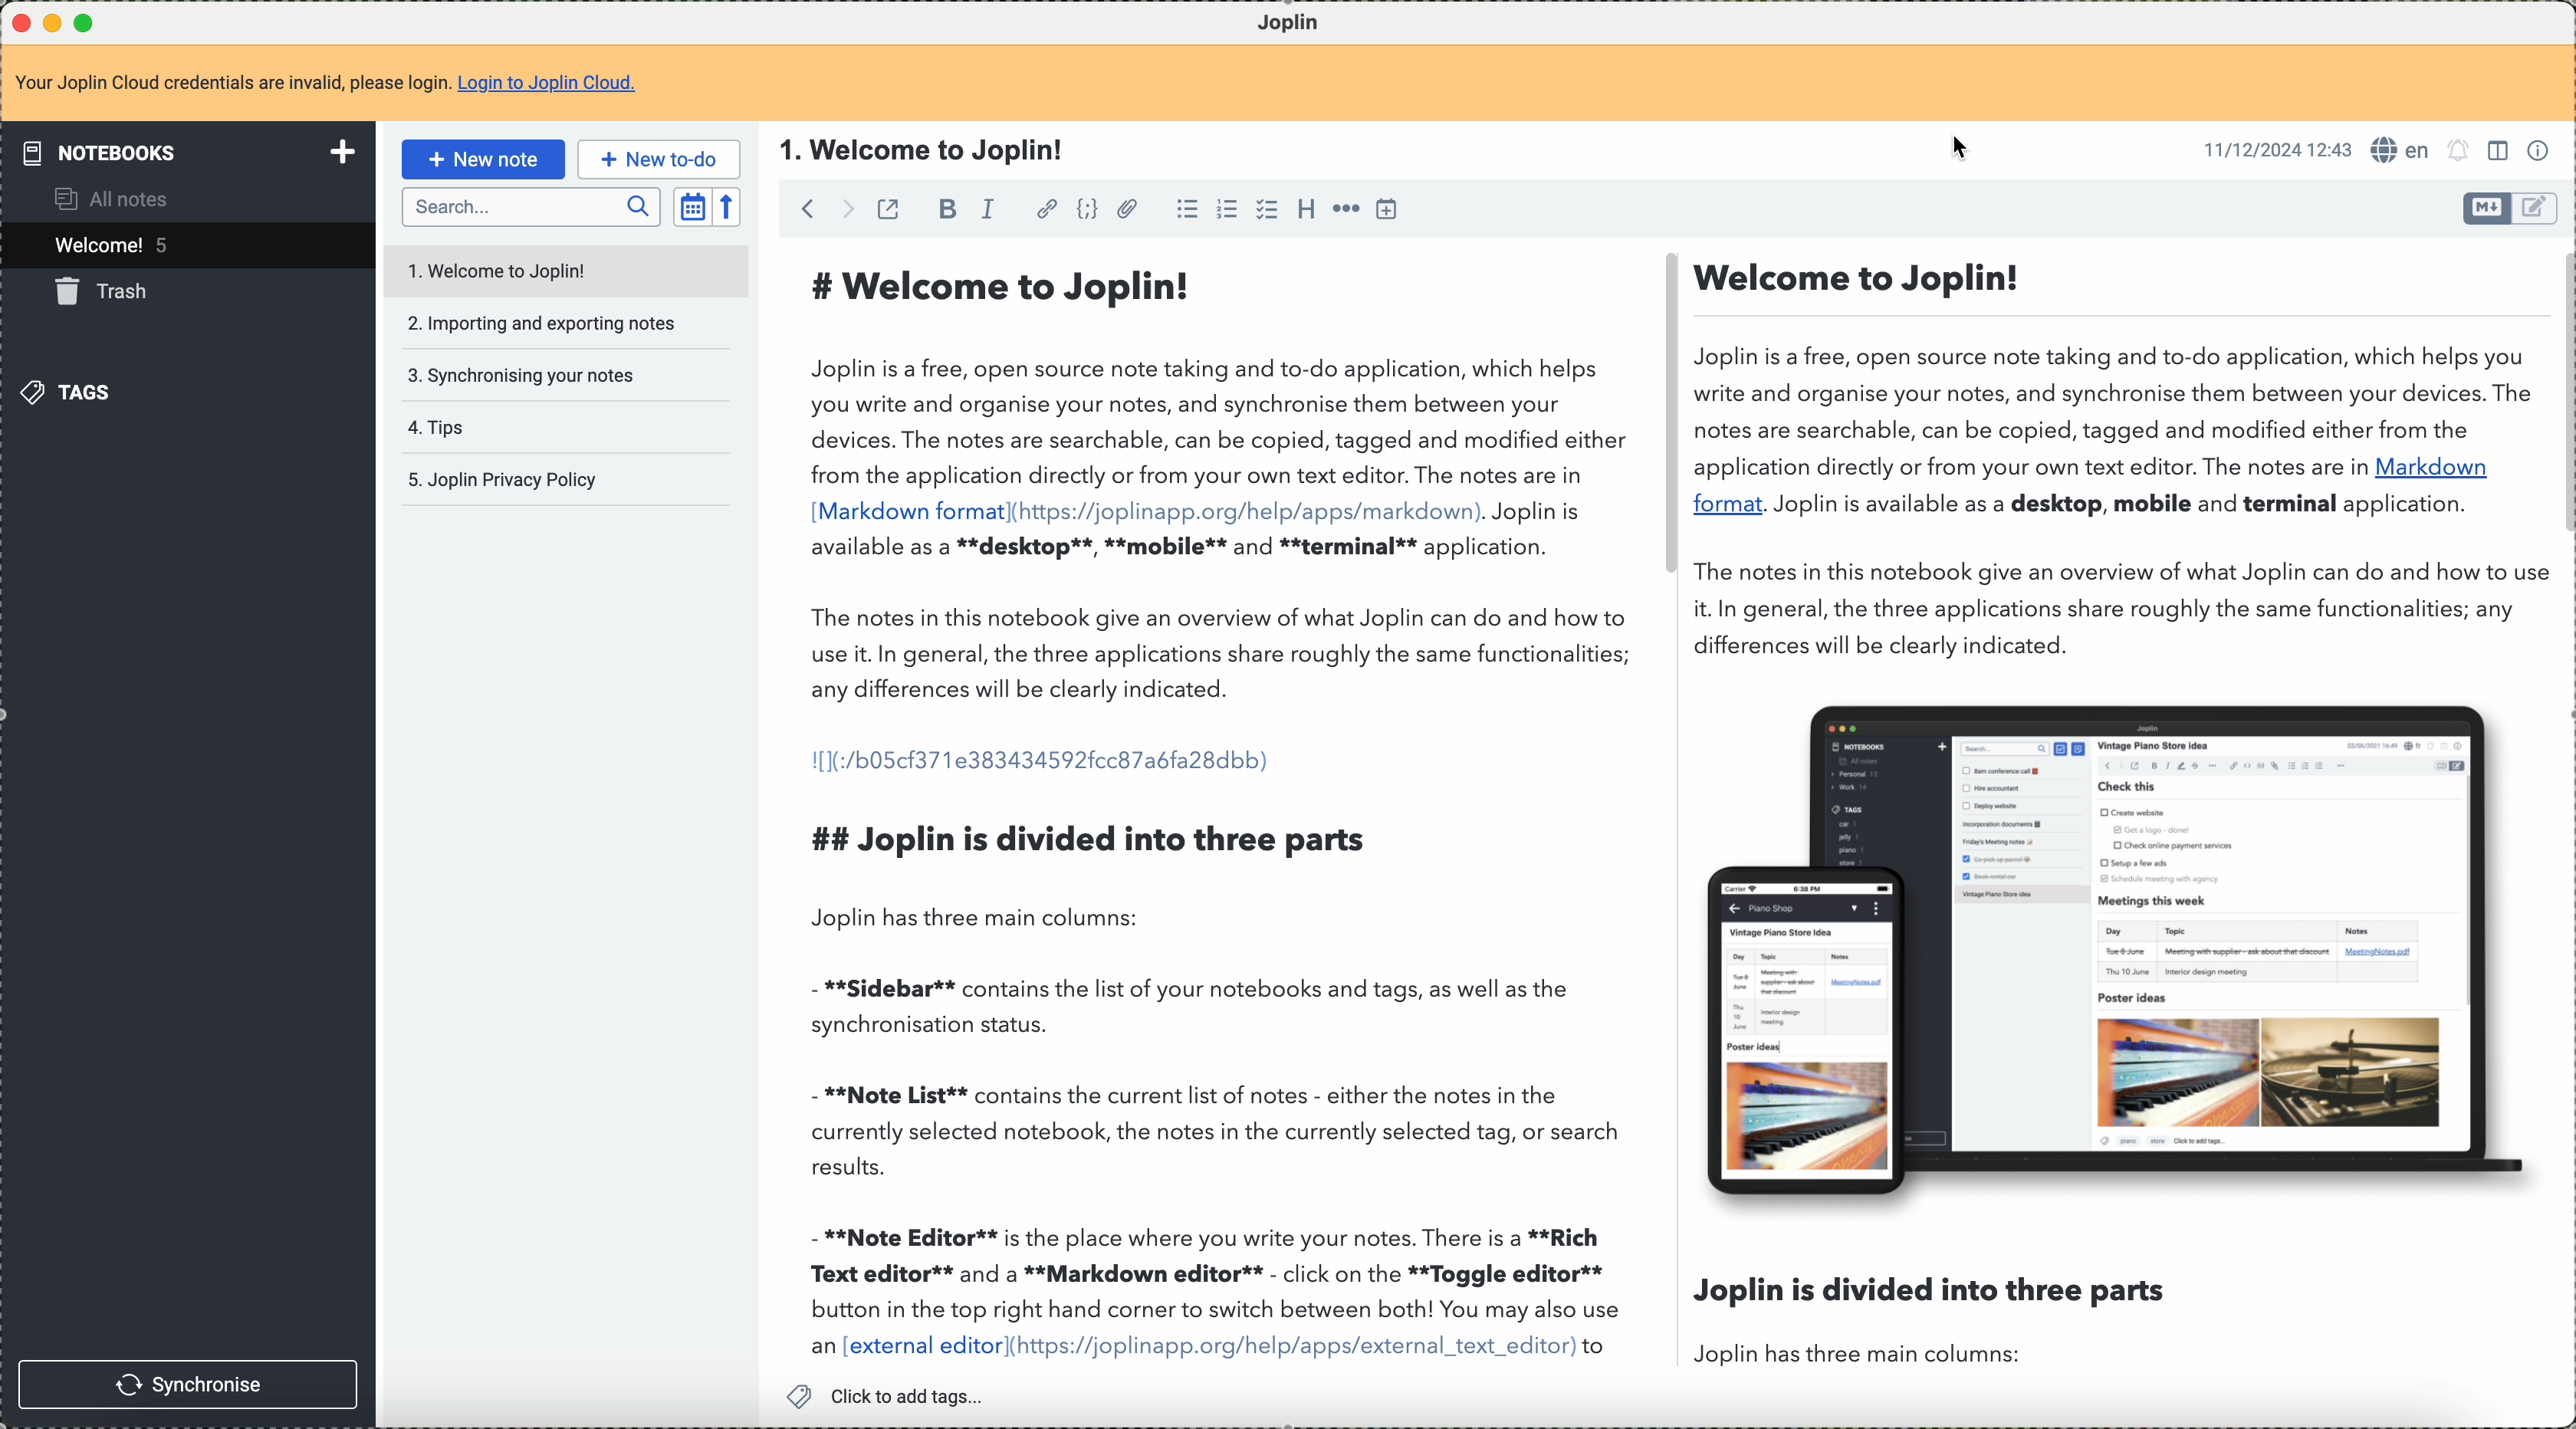 Image resolution: width=2576 pixels, height=1429 pixels. I want to click on insert time, so click(1390, 210).